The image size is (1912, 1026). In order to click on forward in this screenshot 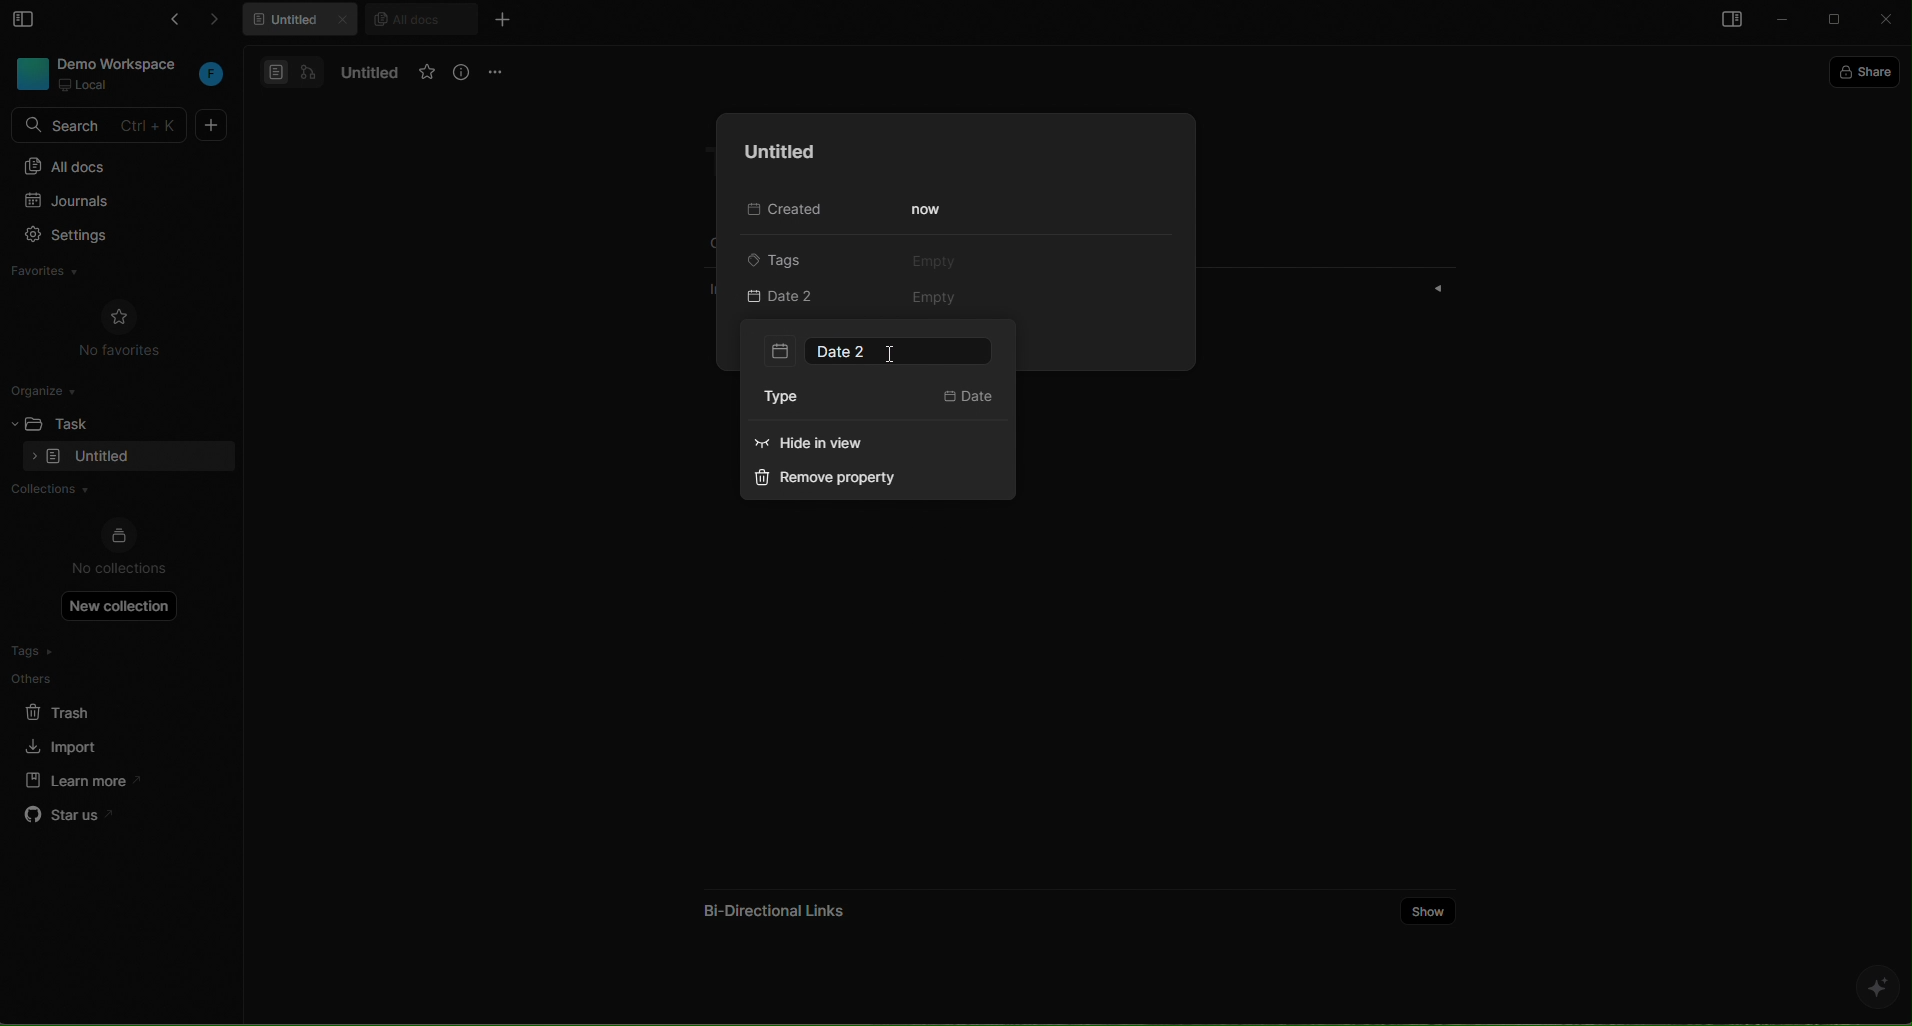, I will do `click(224, 23)`.